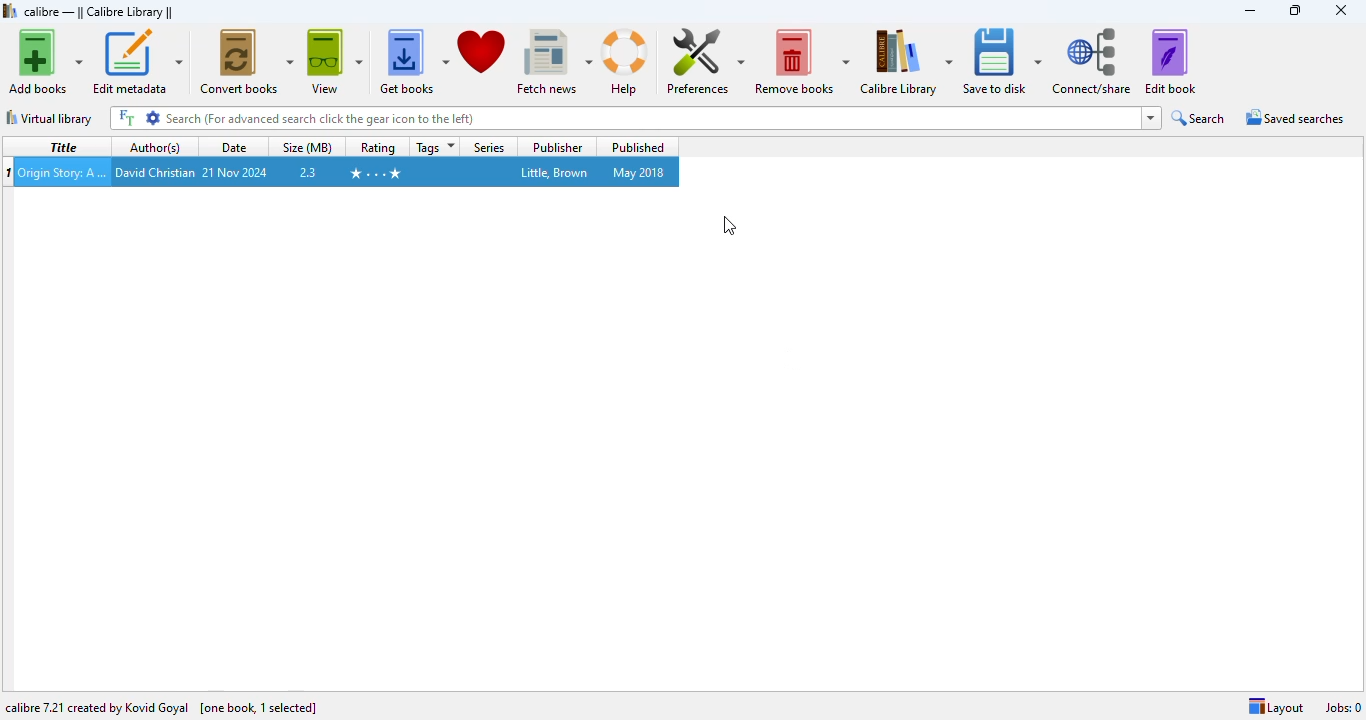  I want to click on virtual library, so click(50, 118).